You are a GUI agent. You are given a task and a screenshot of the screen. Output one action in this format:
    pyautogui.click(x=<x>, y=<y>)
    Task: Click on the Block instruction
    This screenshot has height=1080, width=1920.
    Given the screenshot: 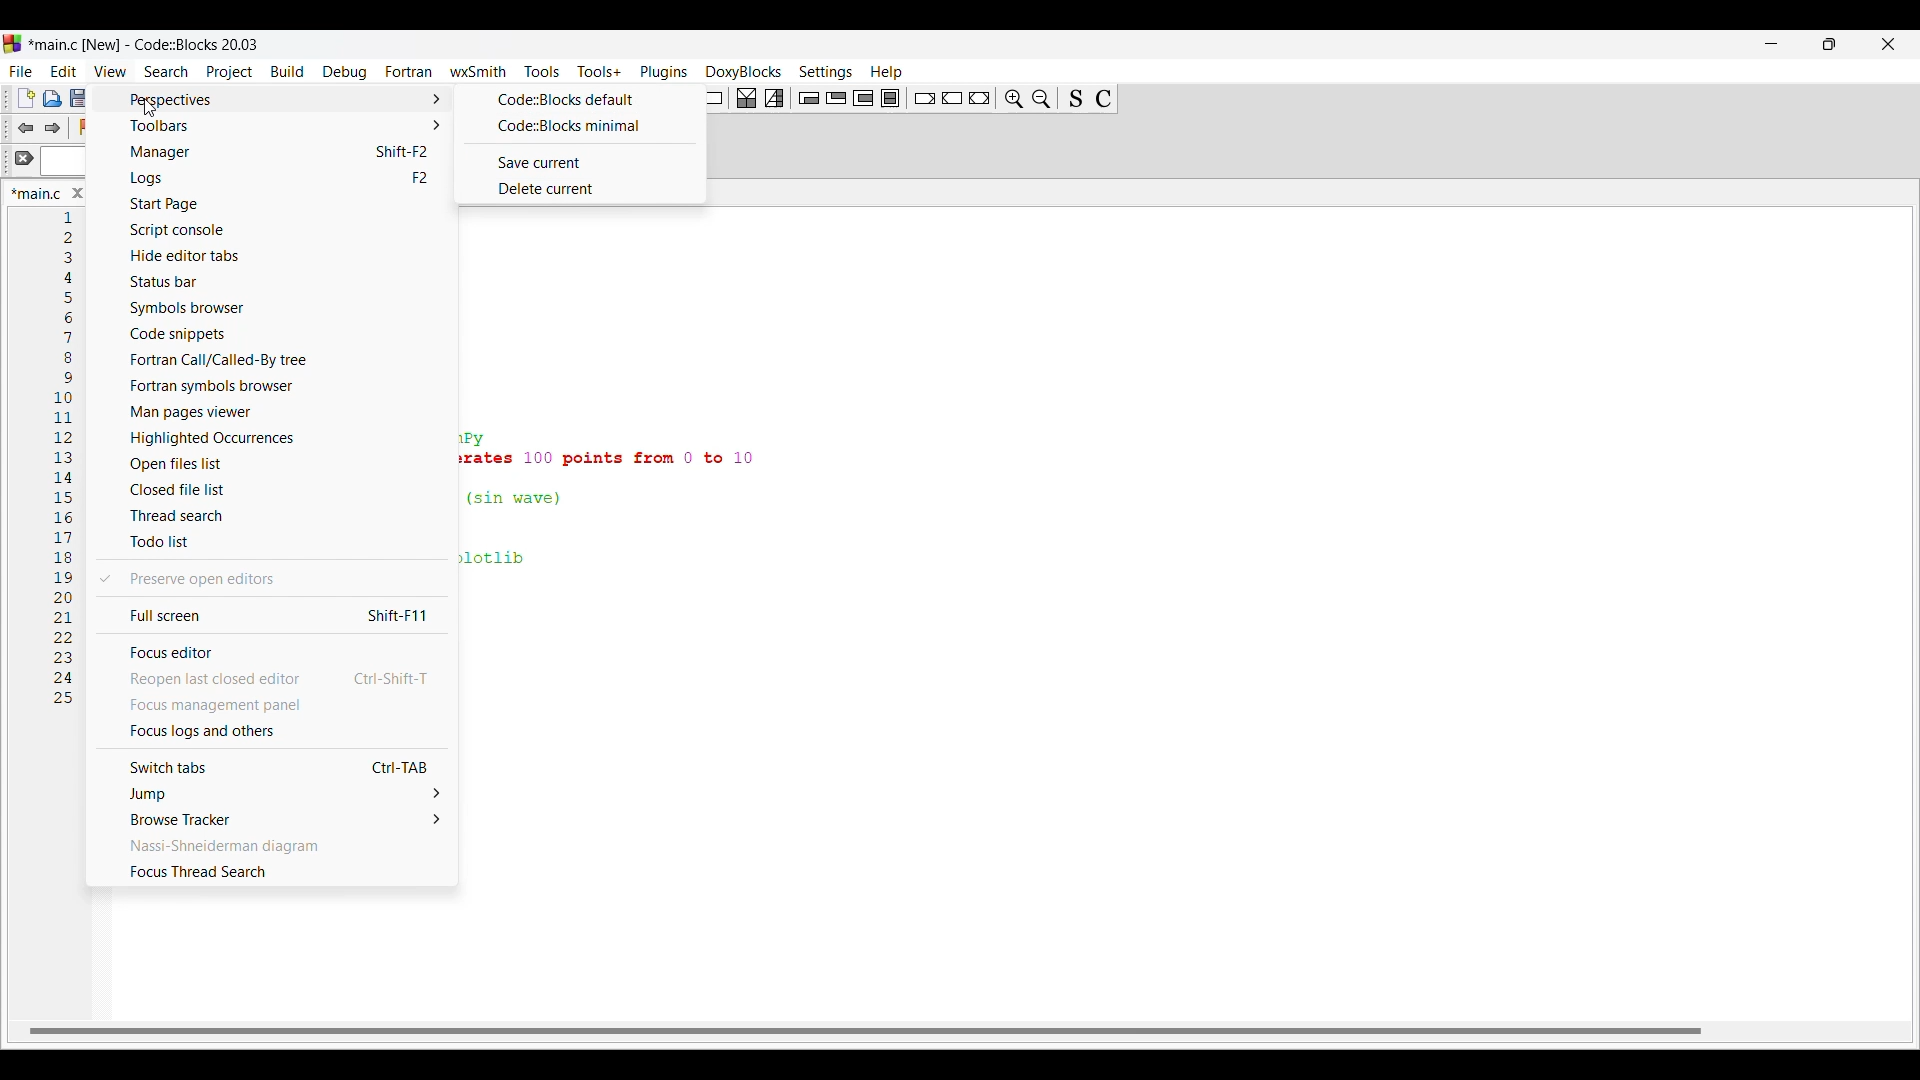 What is the action you would take?
    pyautogui.click(x=890, y=97)
    